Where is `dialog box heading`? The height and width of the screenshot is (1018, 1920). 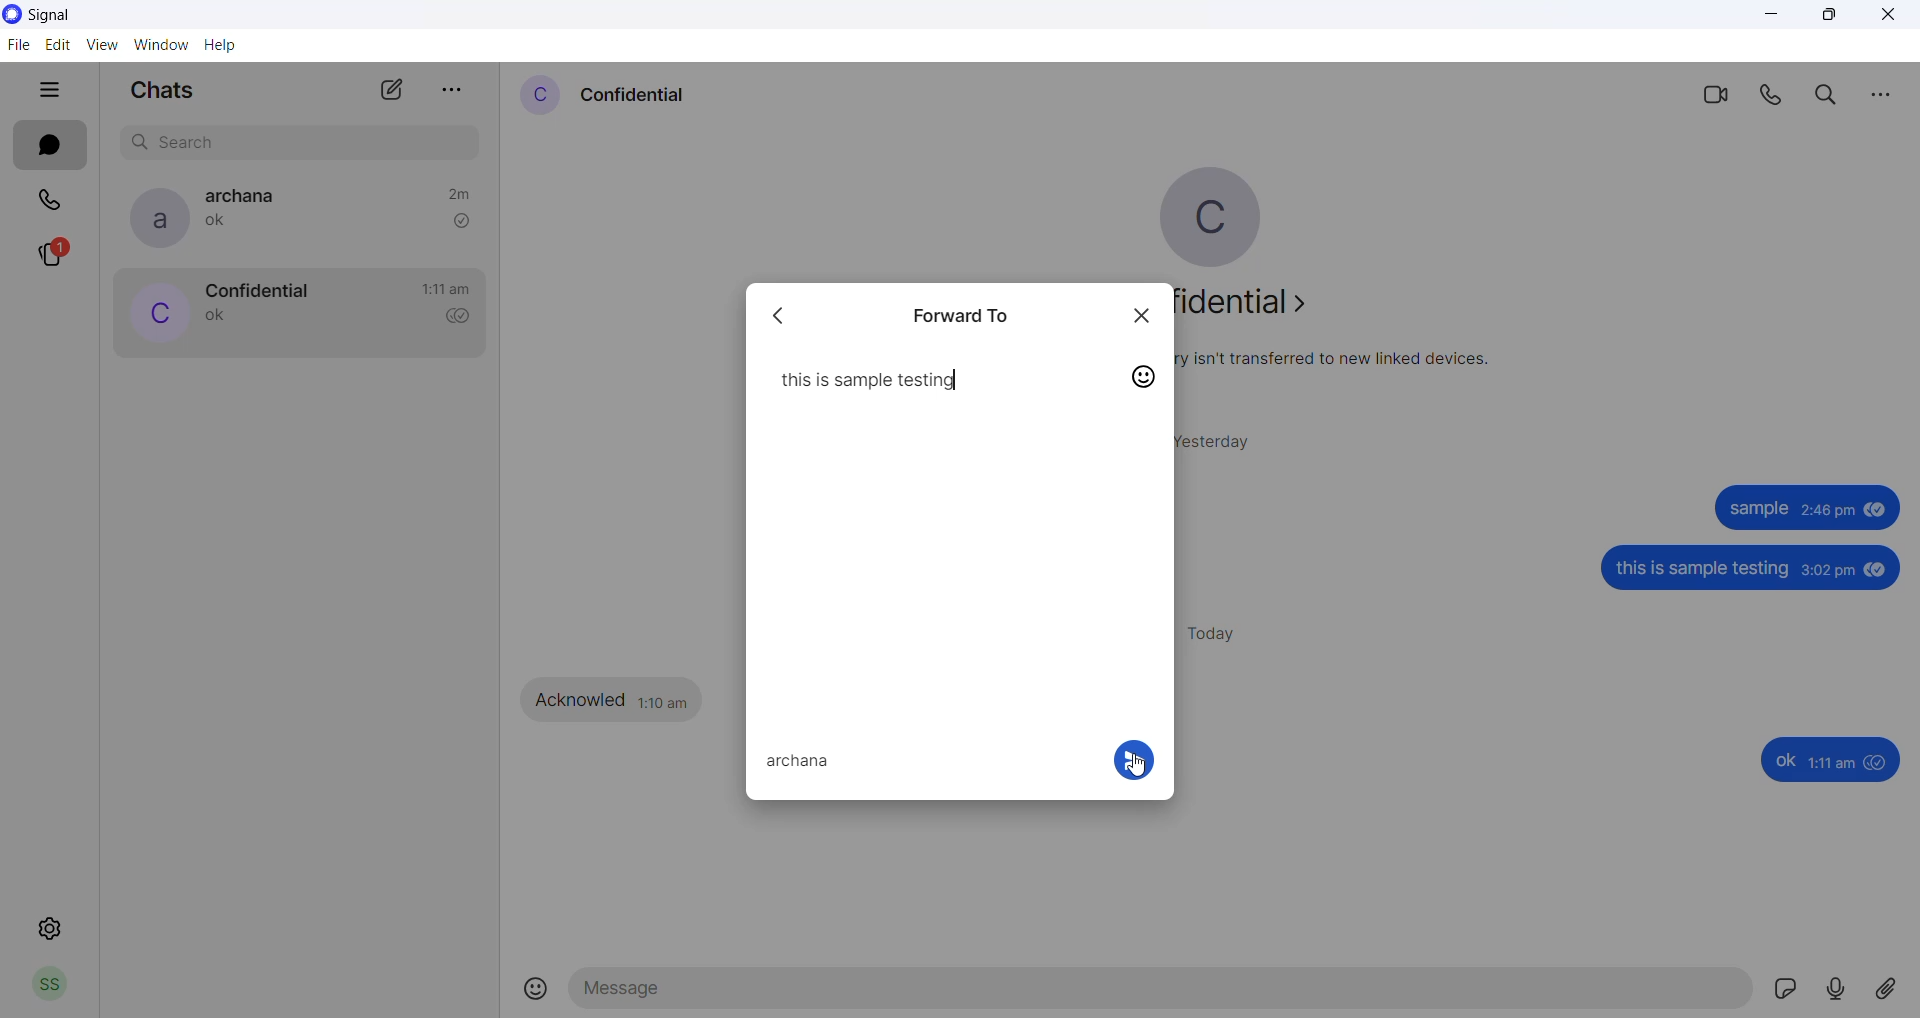 dialog box heading is located at coordinates (970, 313).